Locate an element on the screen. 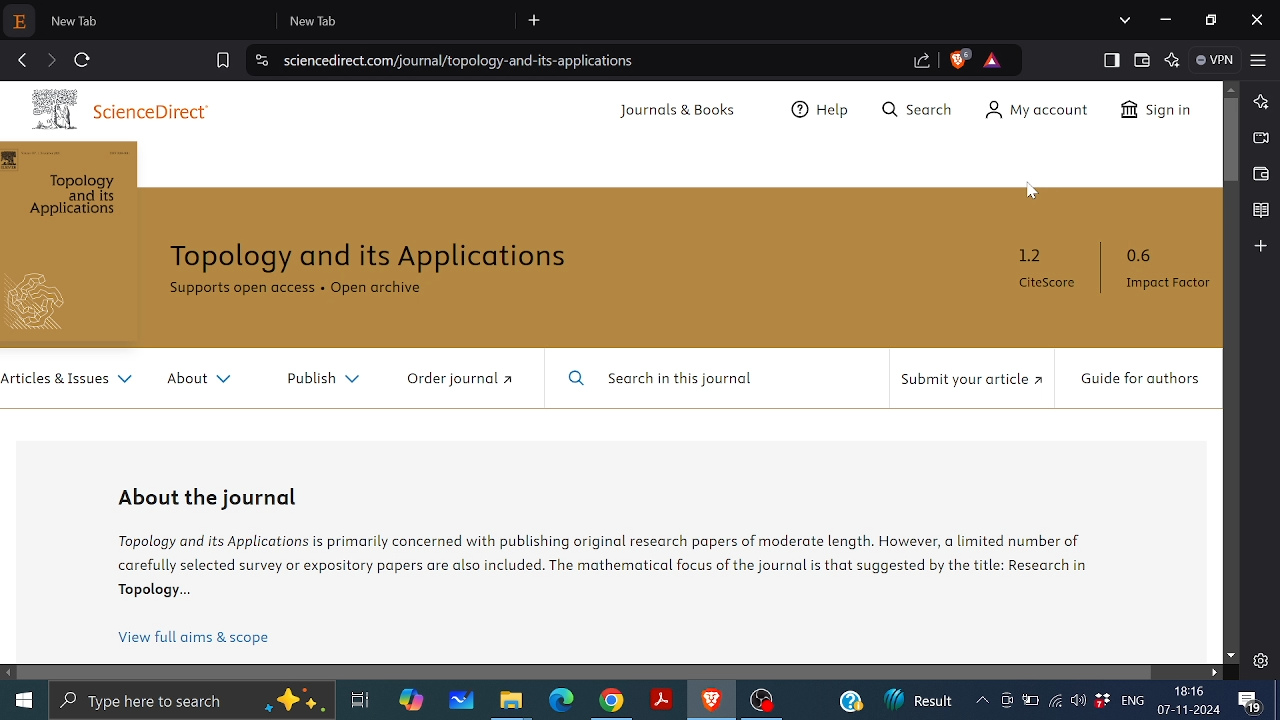 Image resolution: width=1280 pixels, height=720 pixels. Order journal is located at coordinates (461, 380).